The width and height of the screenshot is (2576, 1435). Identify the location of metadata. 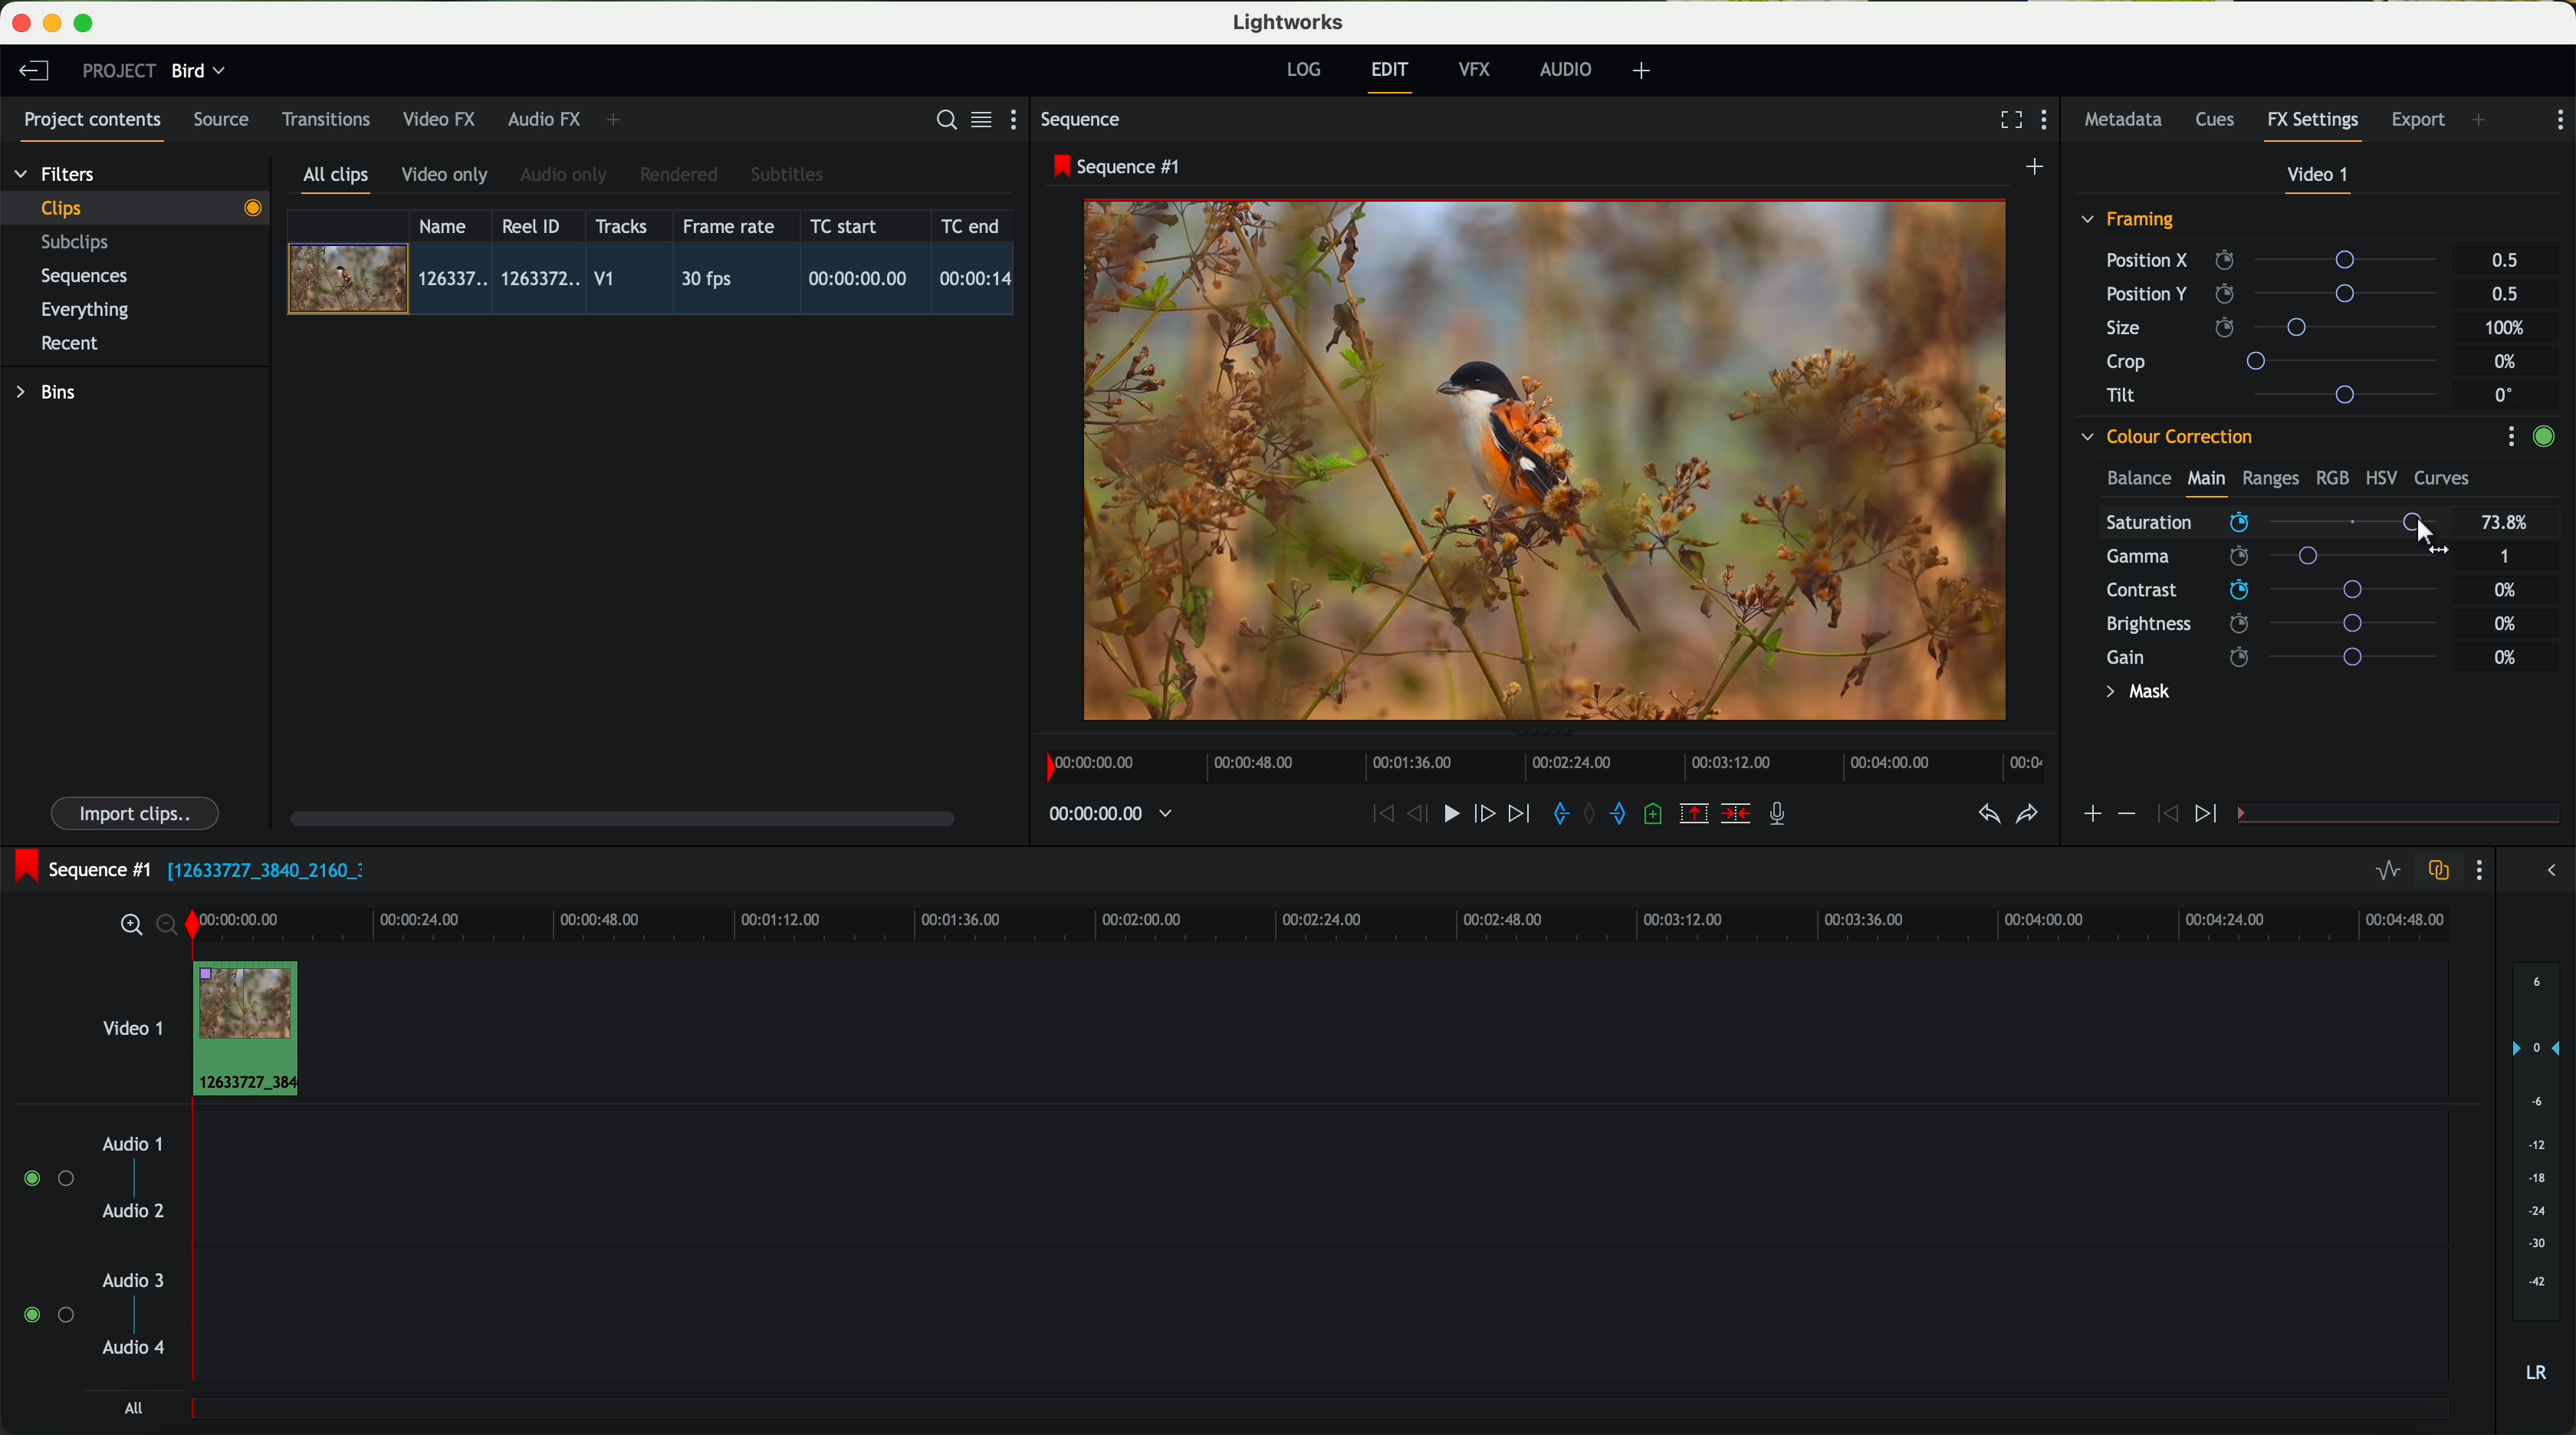
(2128, 121).